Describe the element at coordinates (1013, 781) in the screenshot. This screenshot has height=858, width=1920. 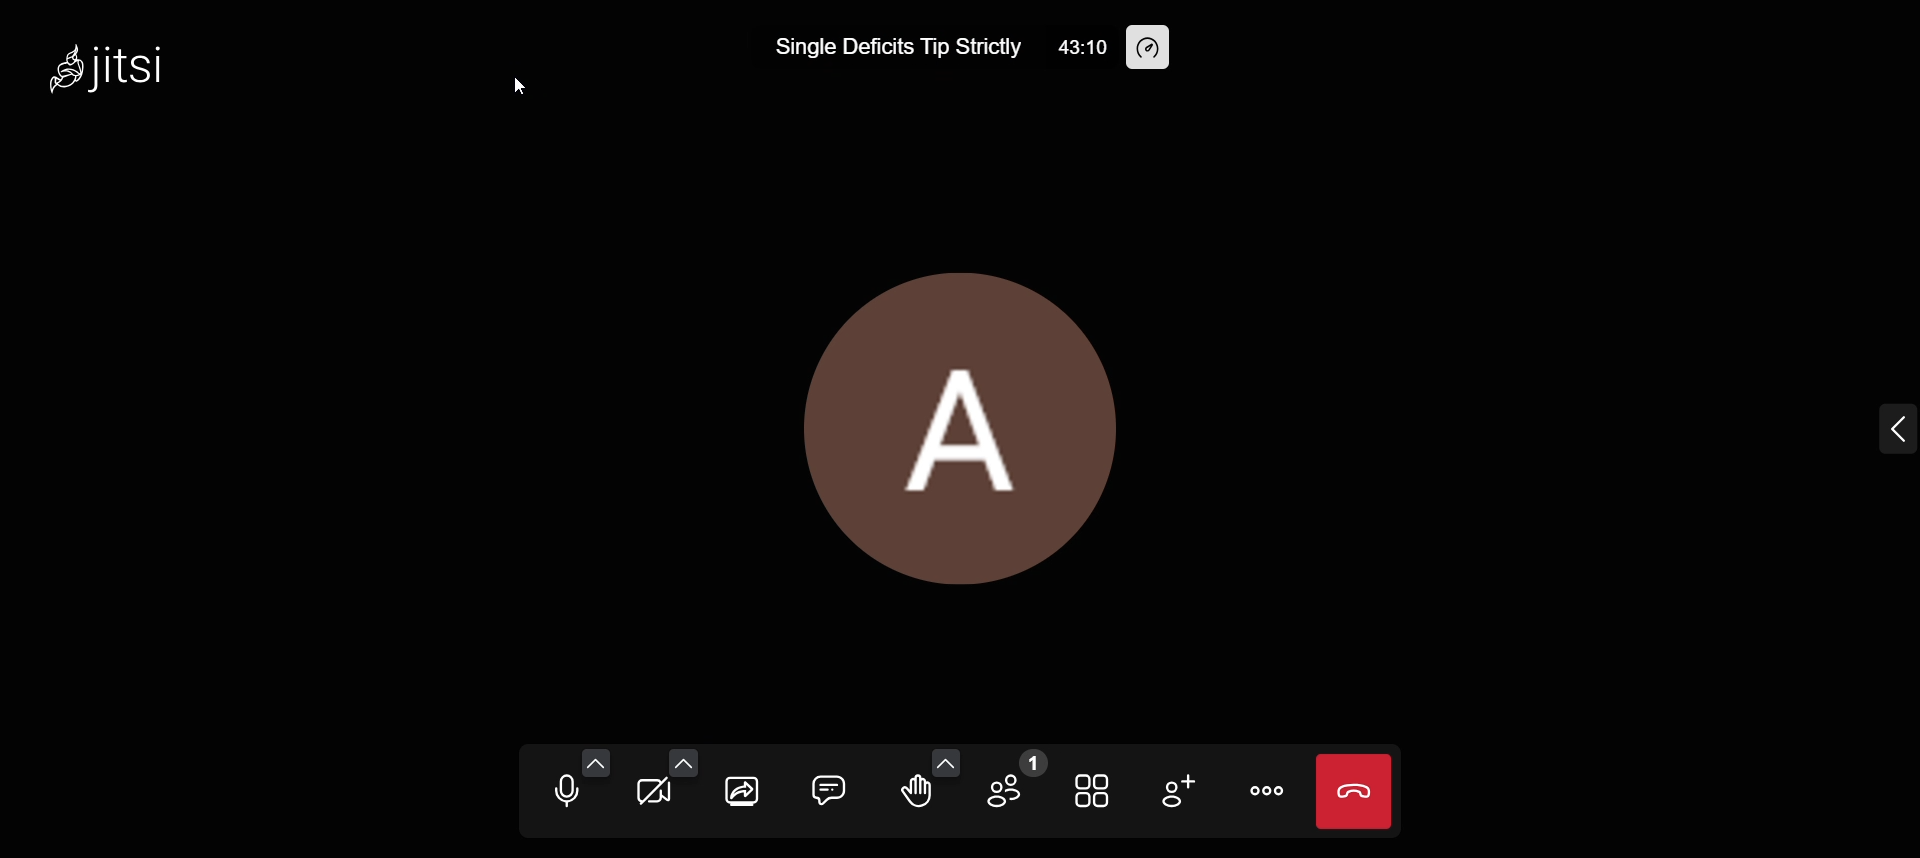
I see `participants` at that location.